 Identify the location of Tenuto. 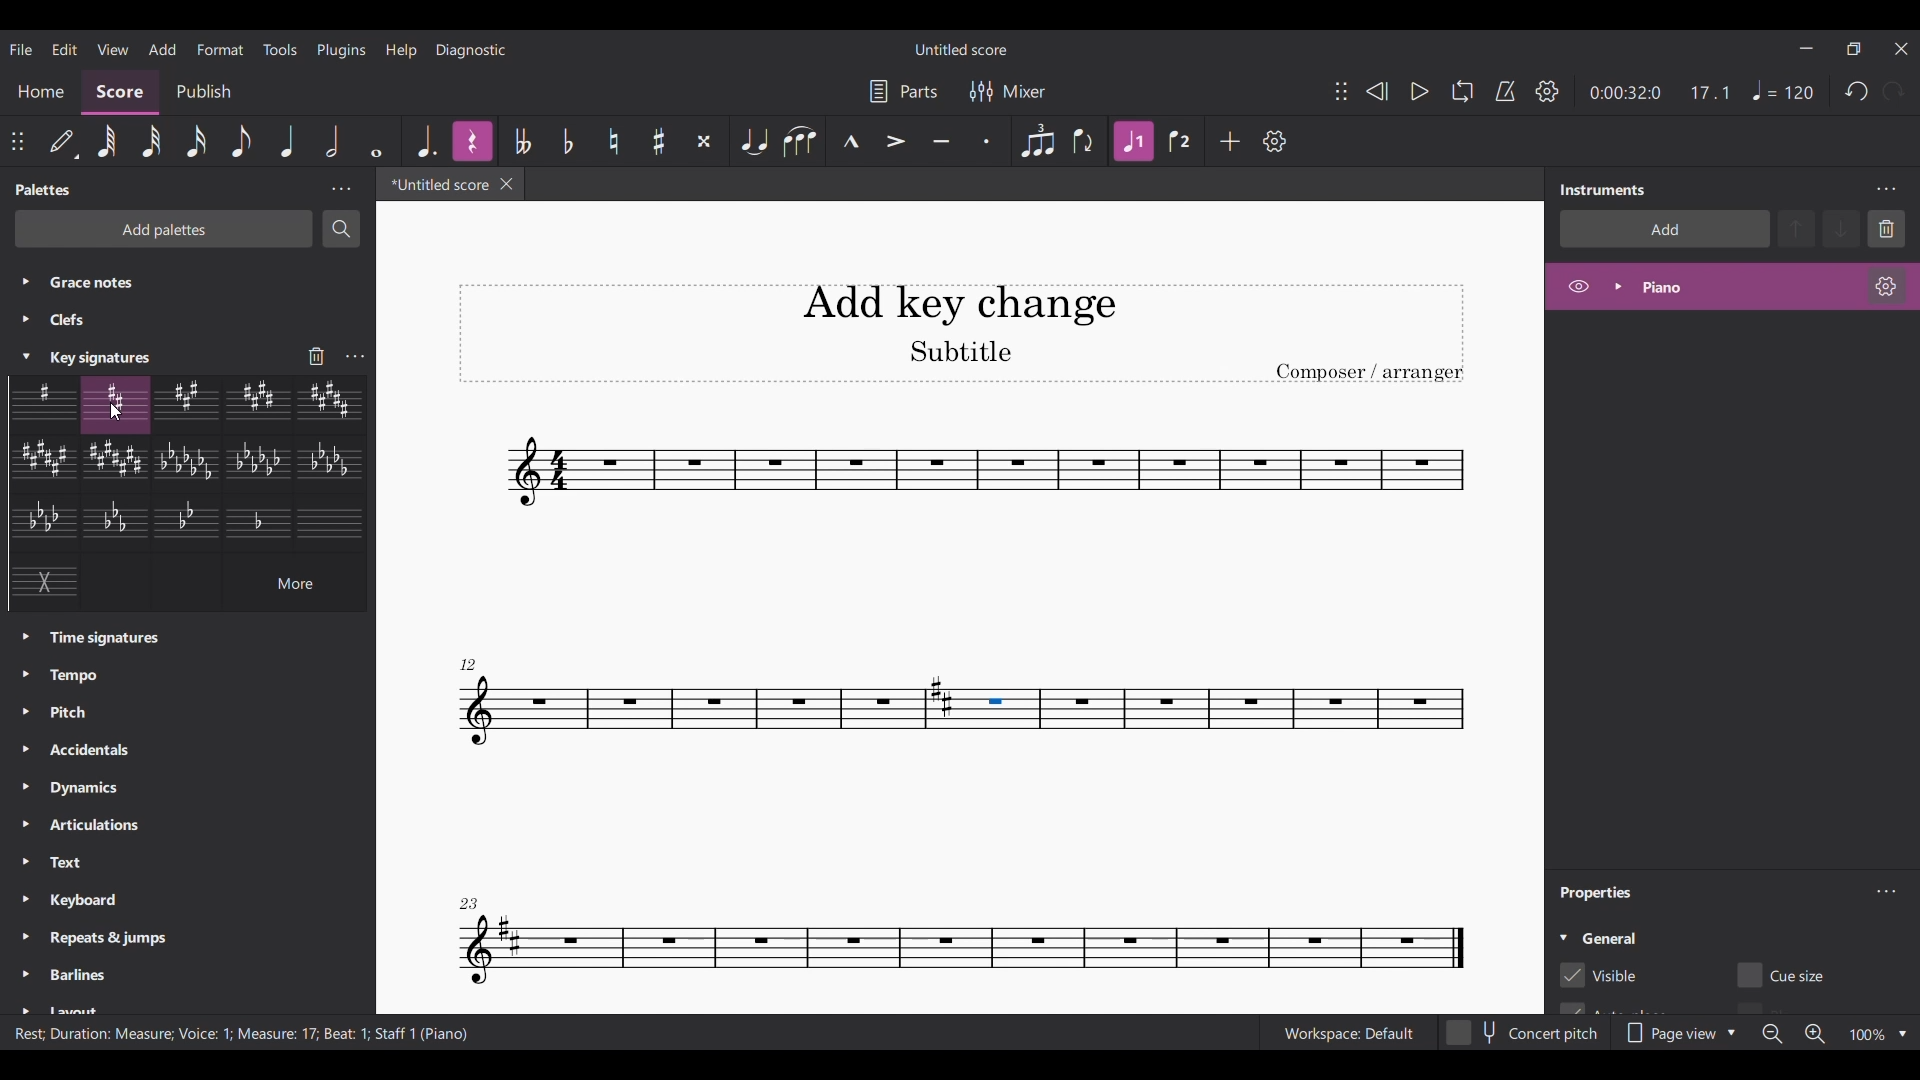
(941, 140).